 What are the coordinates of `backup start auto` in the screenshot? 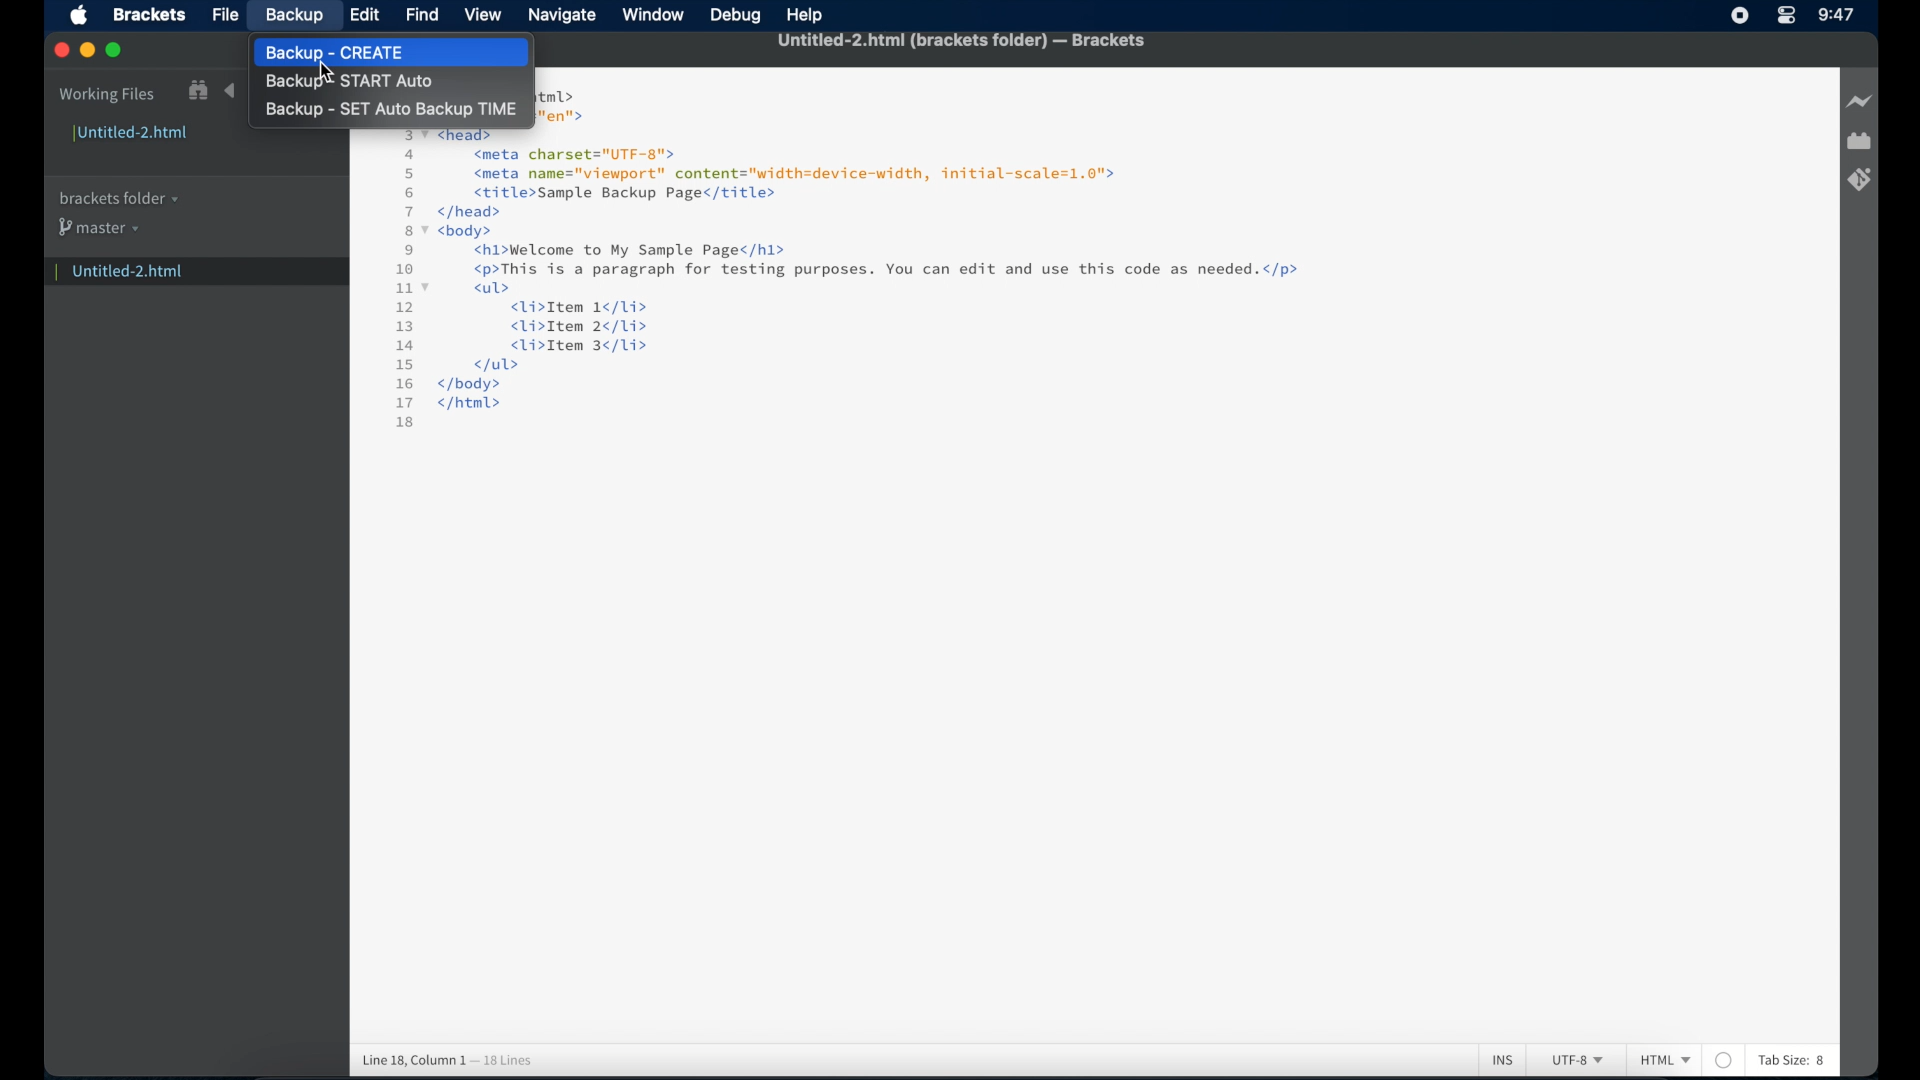 It's located at (349, 82).